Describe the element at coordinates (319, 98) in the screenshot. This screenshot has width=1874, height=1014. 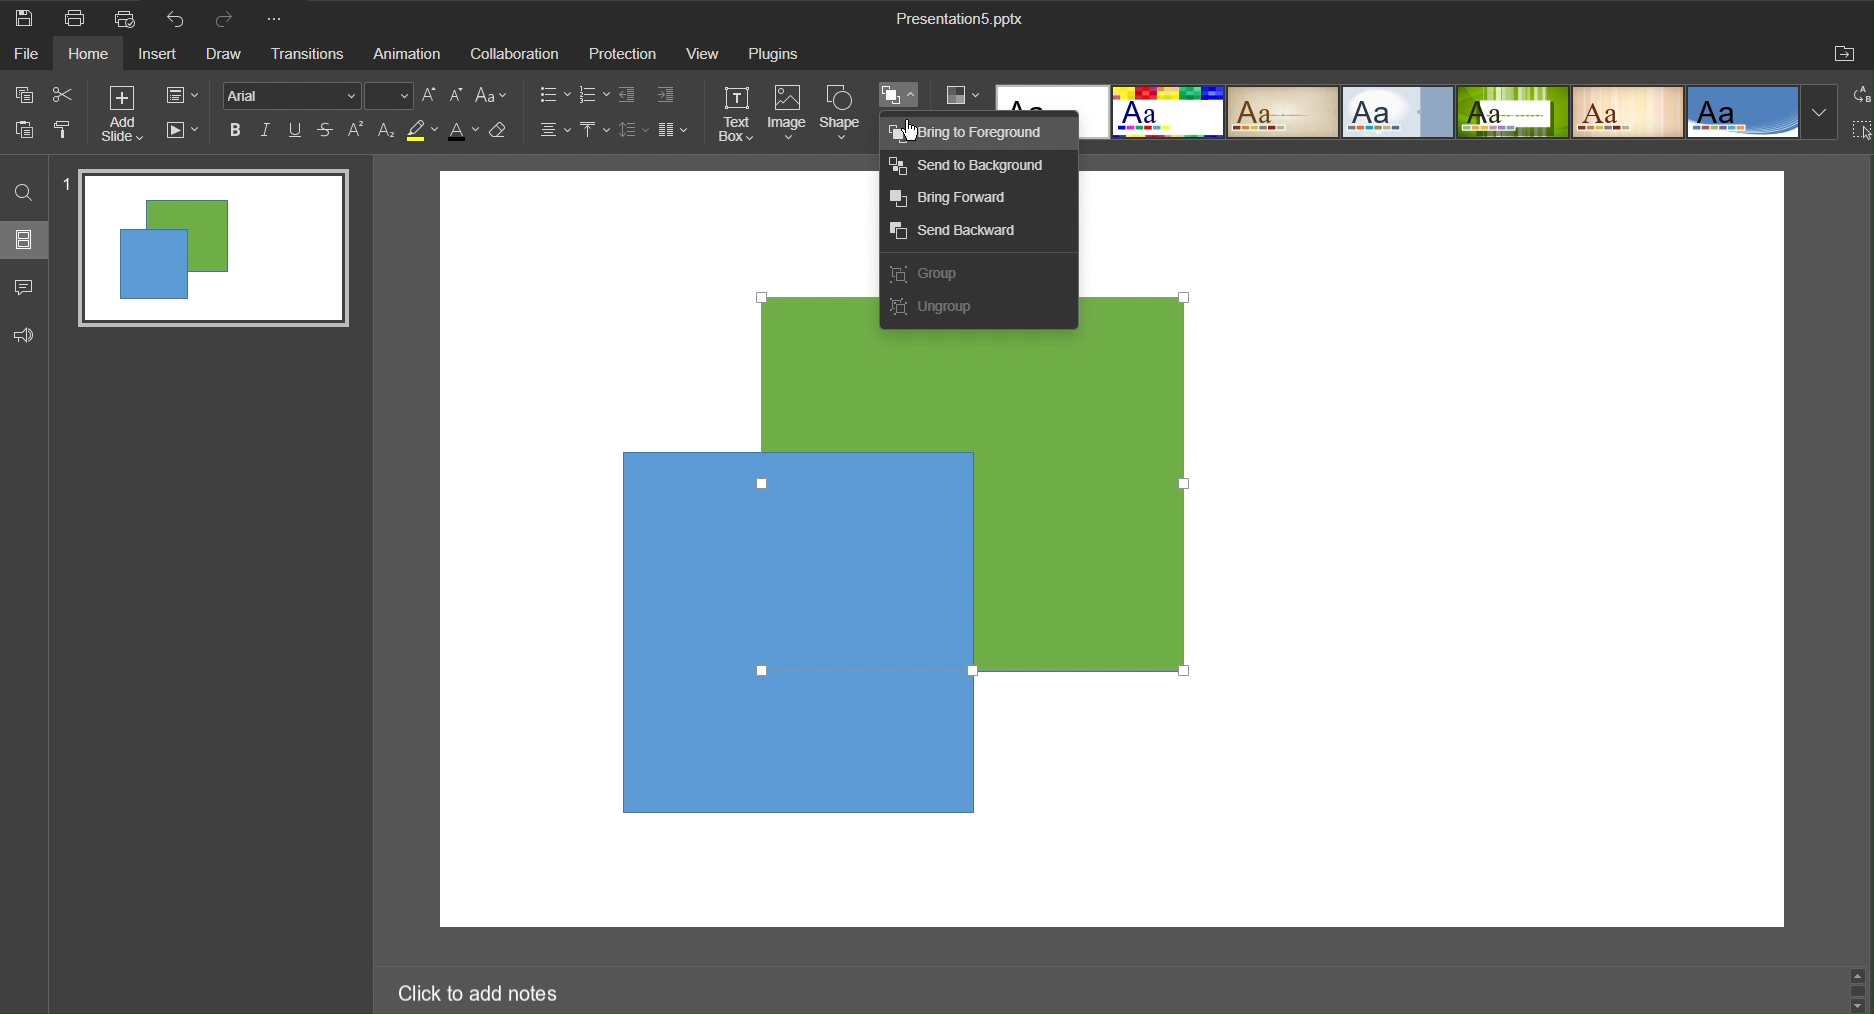
I see `Font Settings` at that location.